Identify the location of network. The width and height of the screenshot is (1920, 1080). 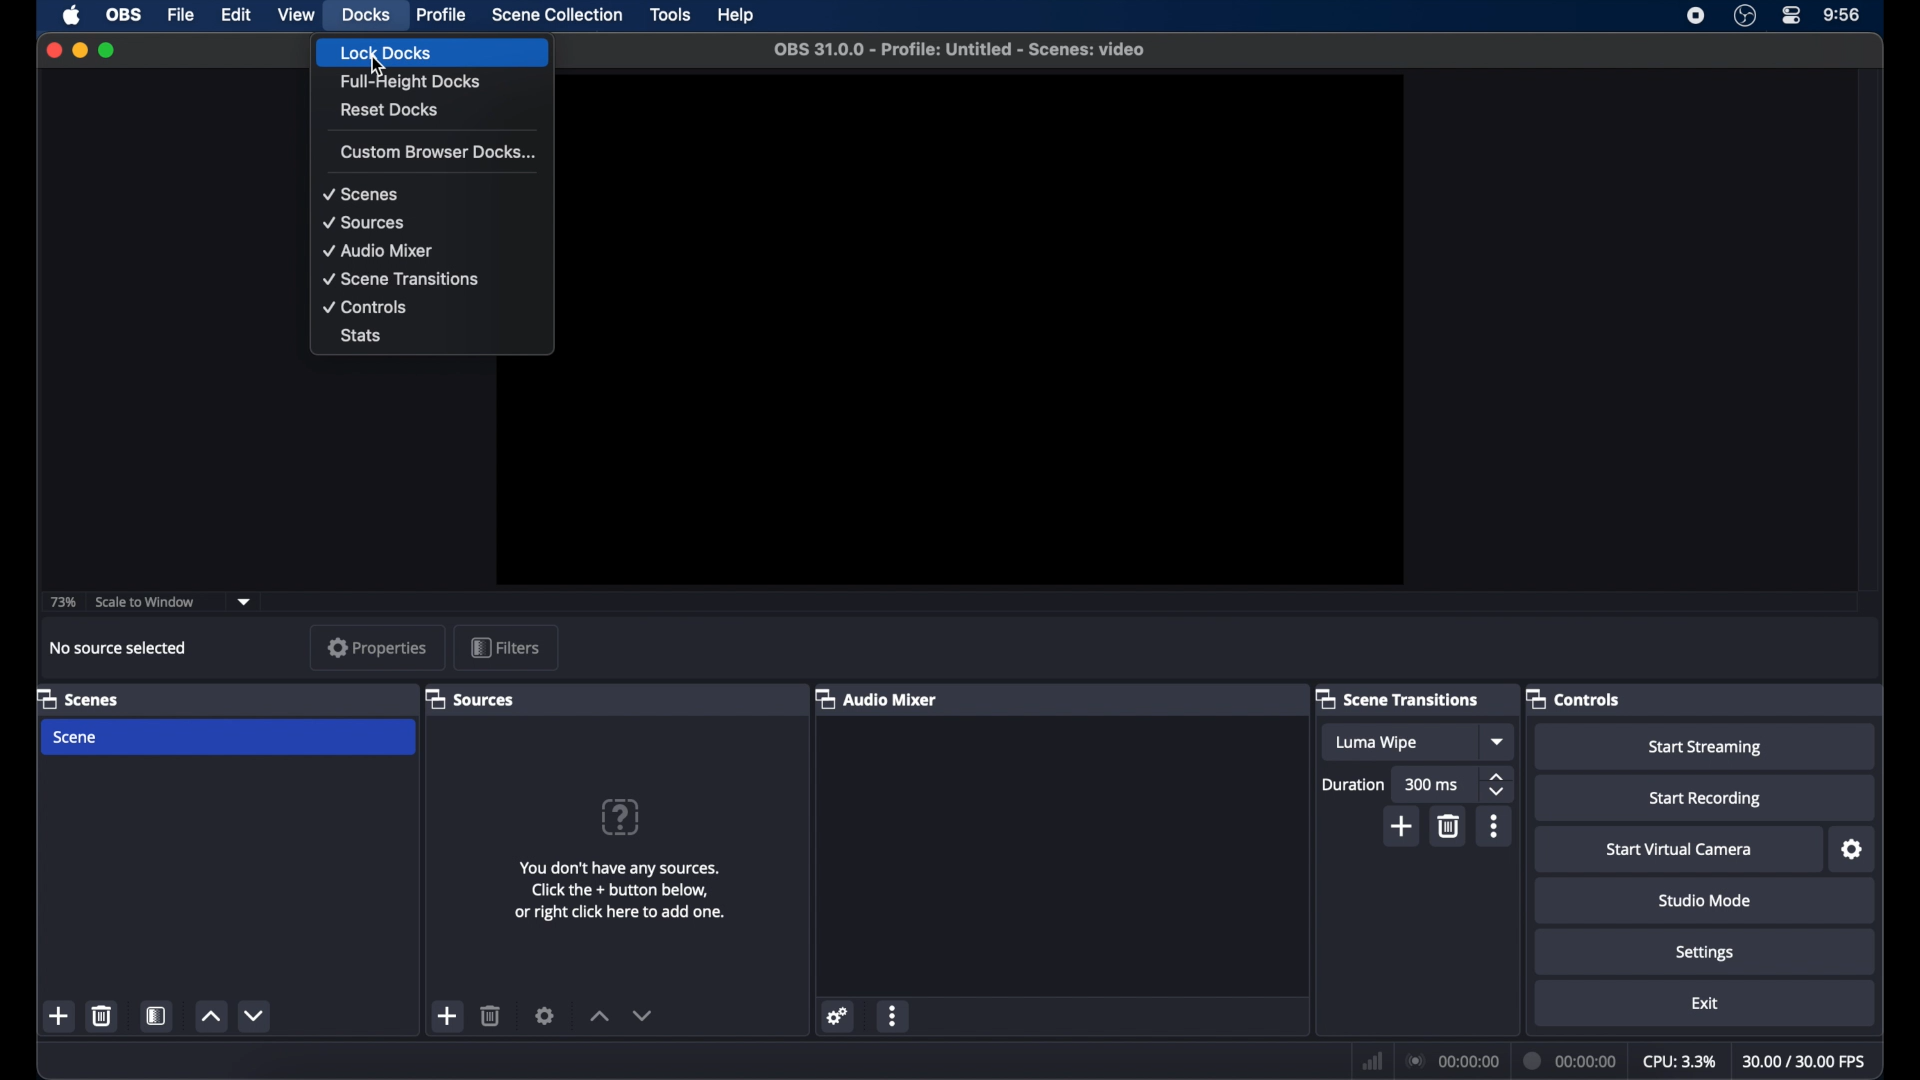
(1372, 1061).